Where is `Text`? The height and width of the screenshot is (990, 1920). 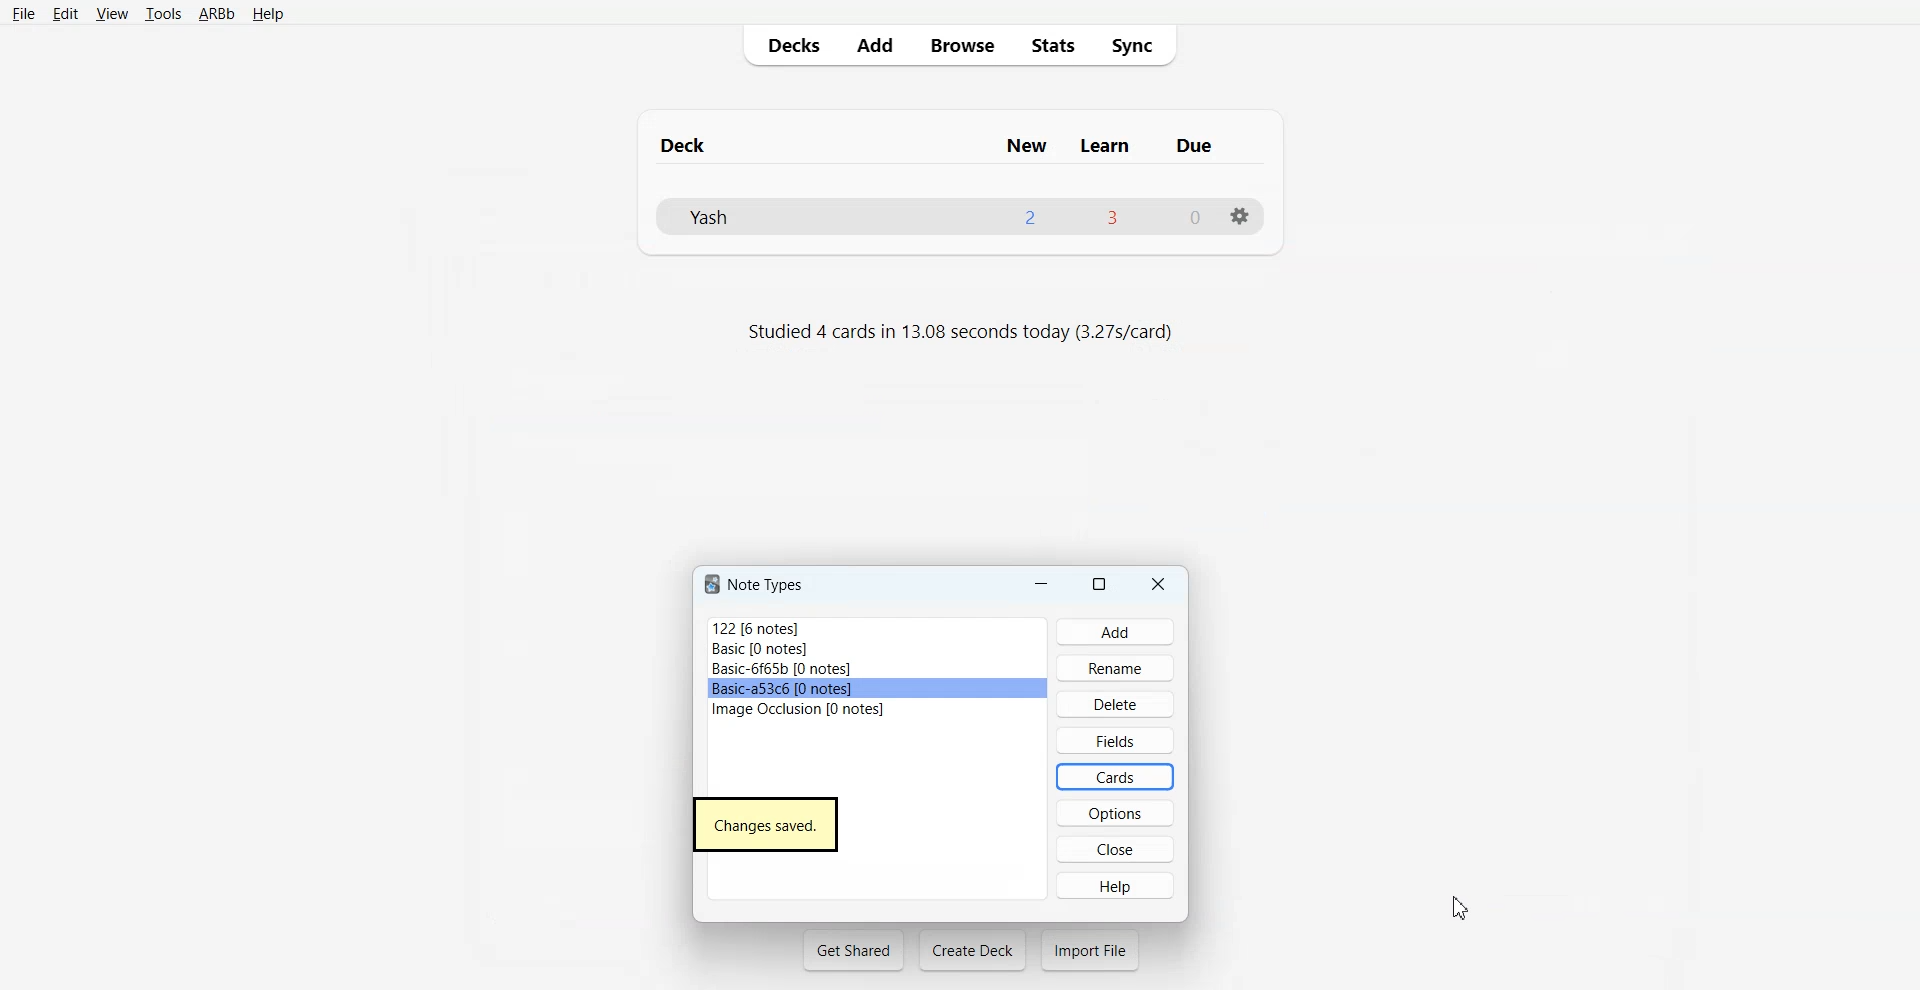
Text is located at coordinates (767, 825).